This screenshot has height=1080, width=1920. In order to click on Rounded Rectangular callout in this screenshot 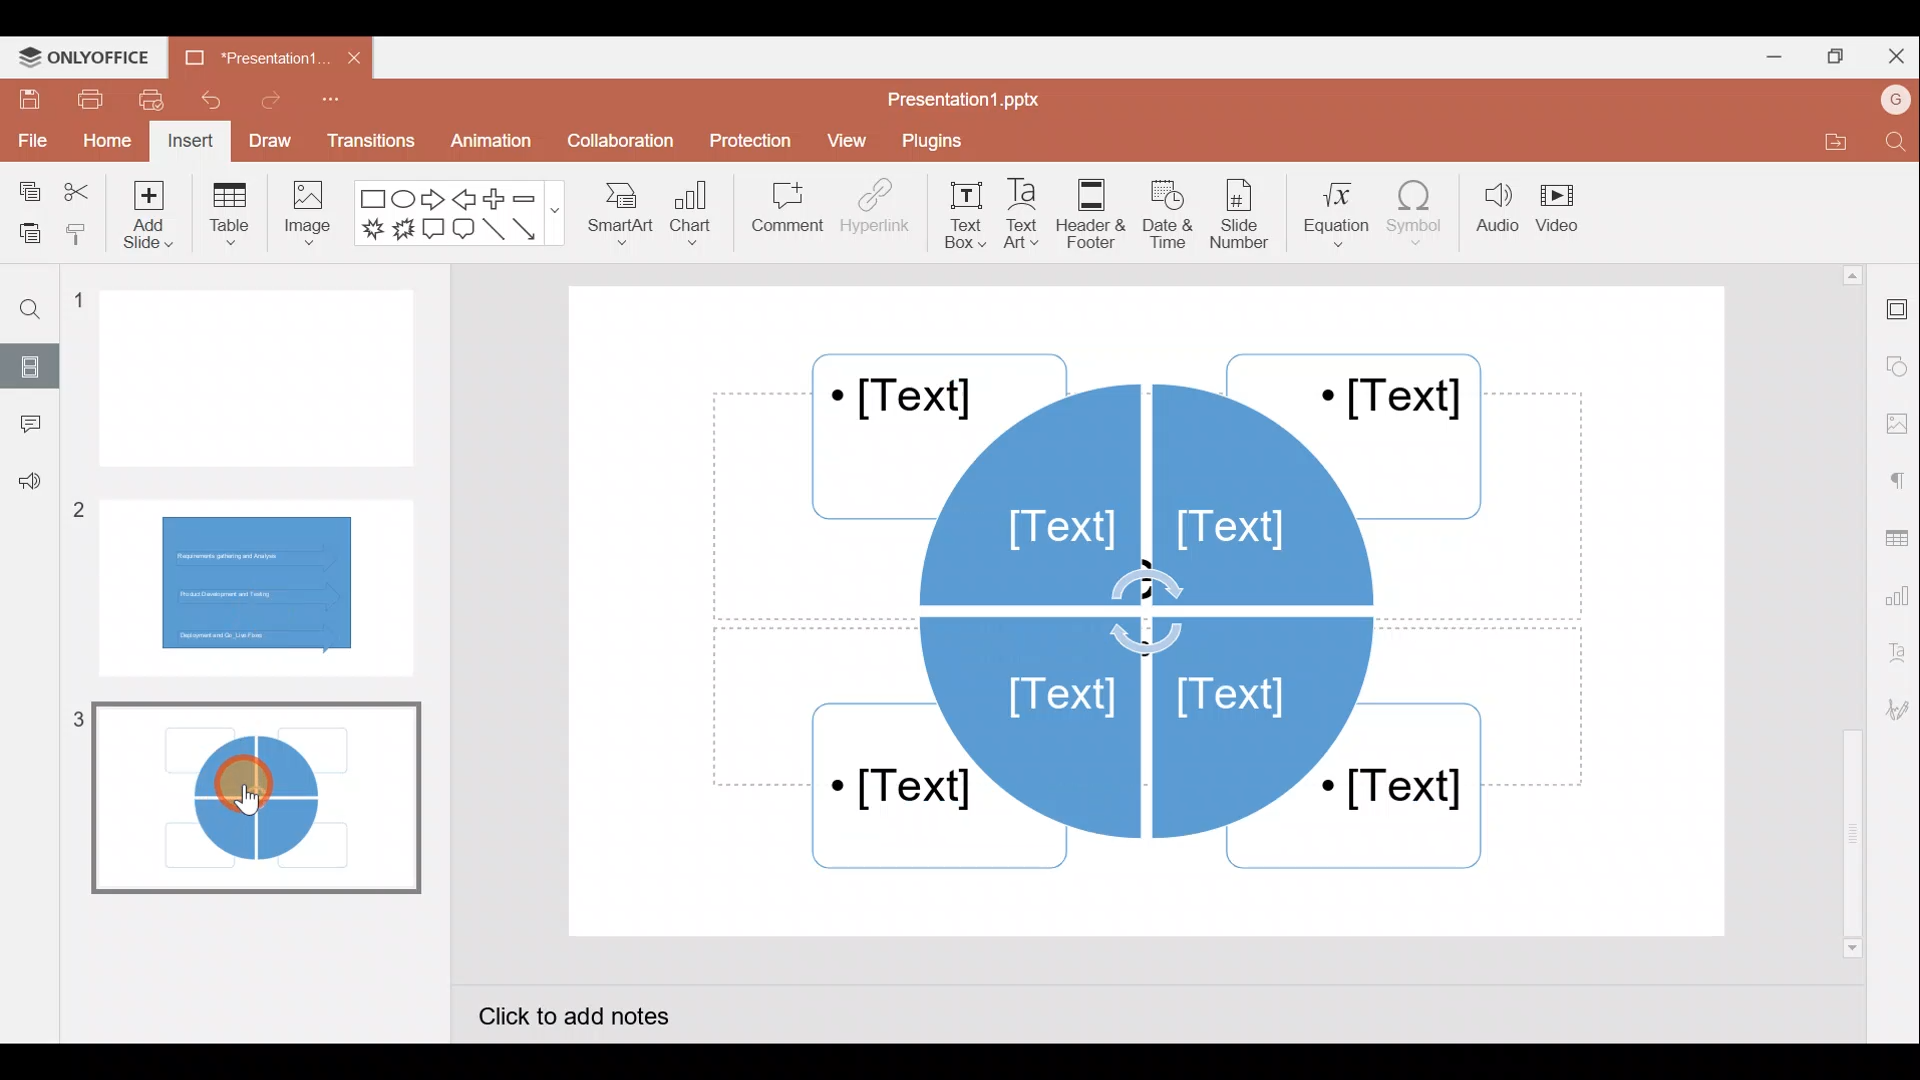, I will do `click(463, 232)`.